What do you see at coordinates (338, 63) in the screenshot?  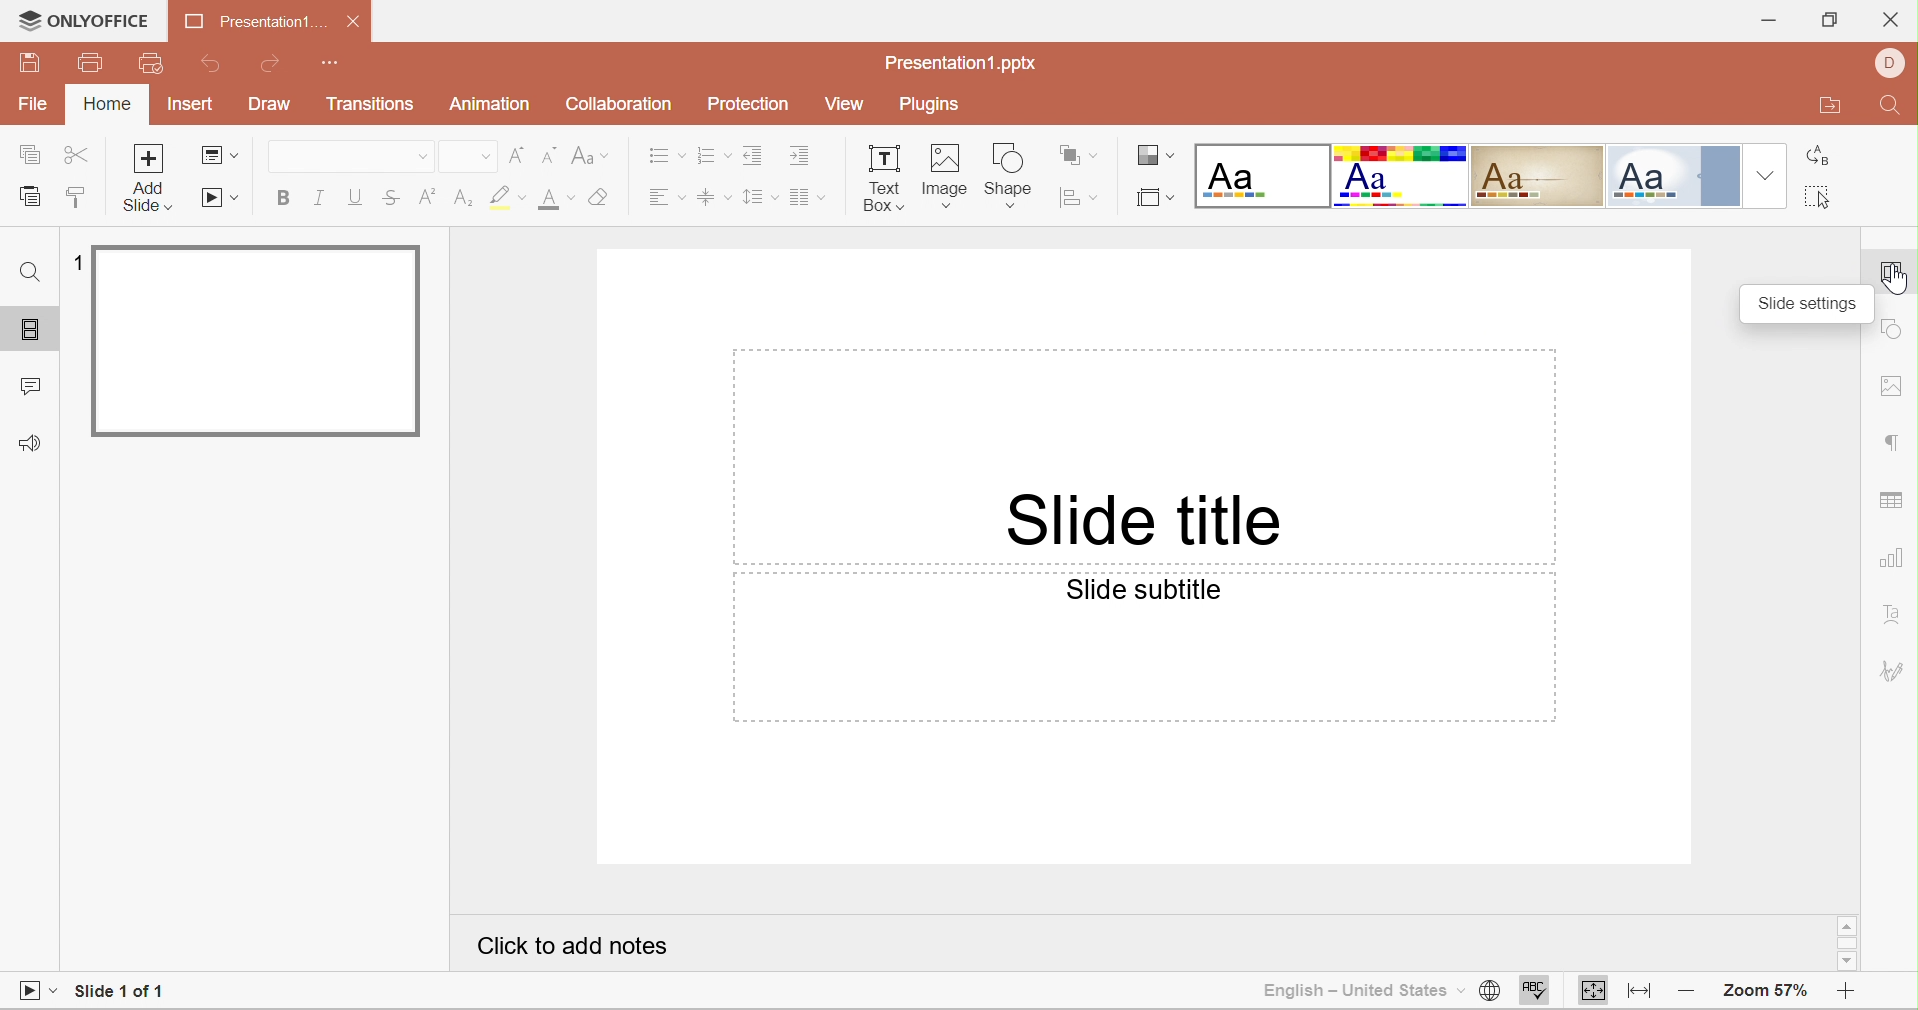 I see `Customize quick access toolbar` at bounding box center [338, 63].